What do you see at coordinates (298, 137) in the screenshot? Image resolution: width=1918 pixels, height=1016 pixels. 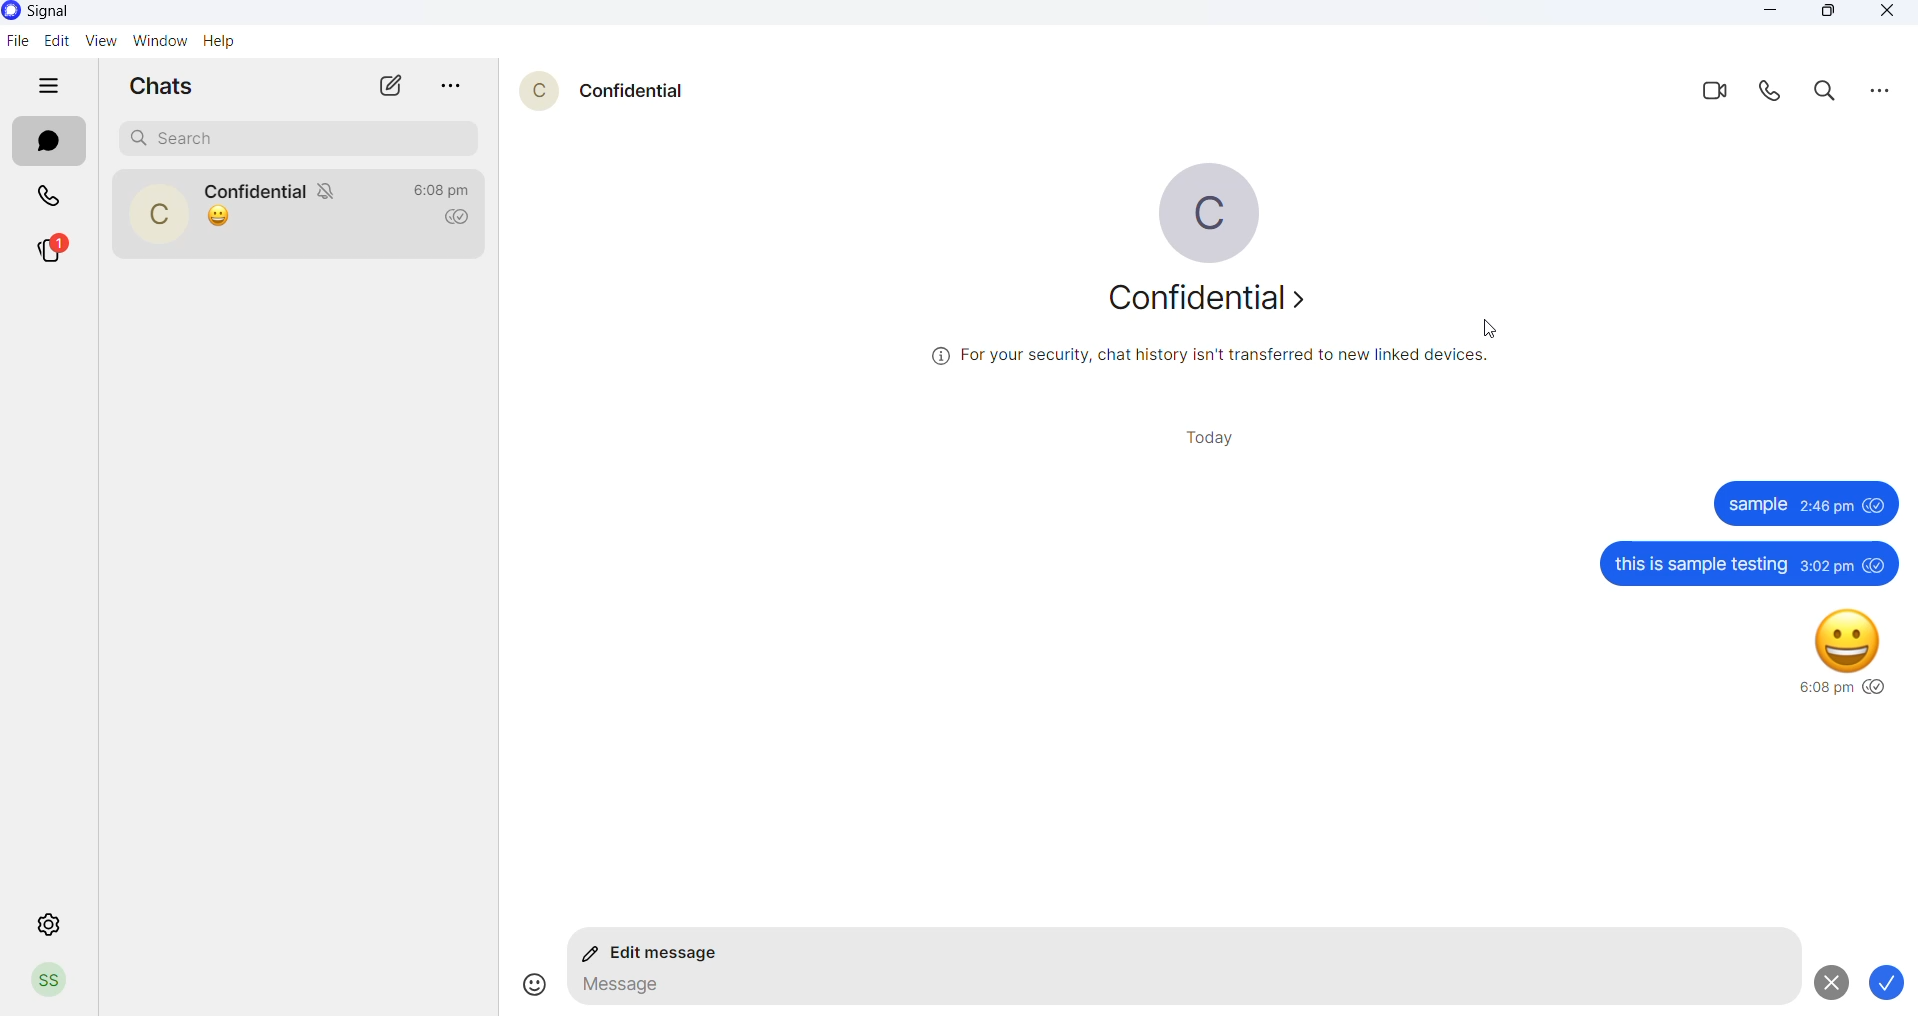 I see `search chat` at bounding box center [298, 137].